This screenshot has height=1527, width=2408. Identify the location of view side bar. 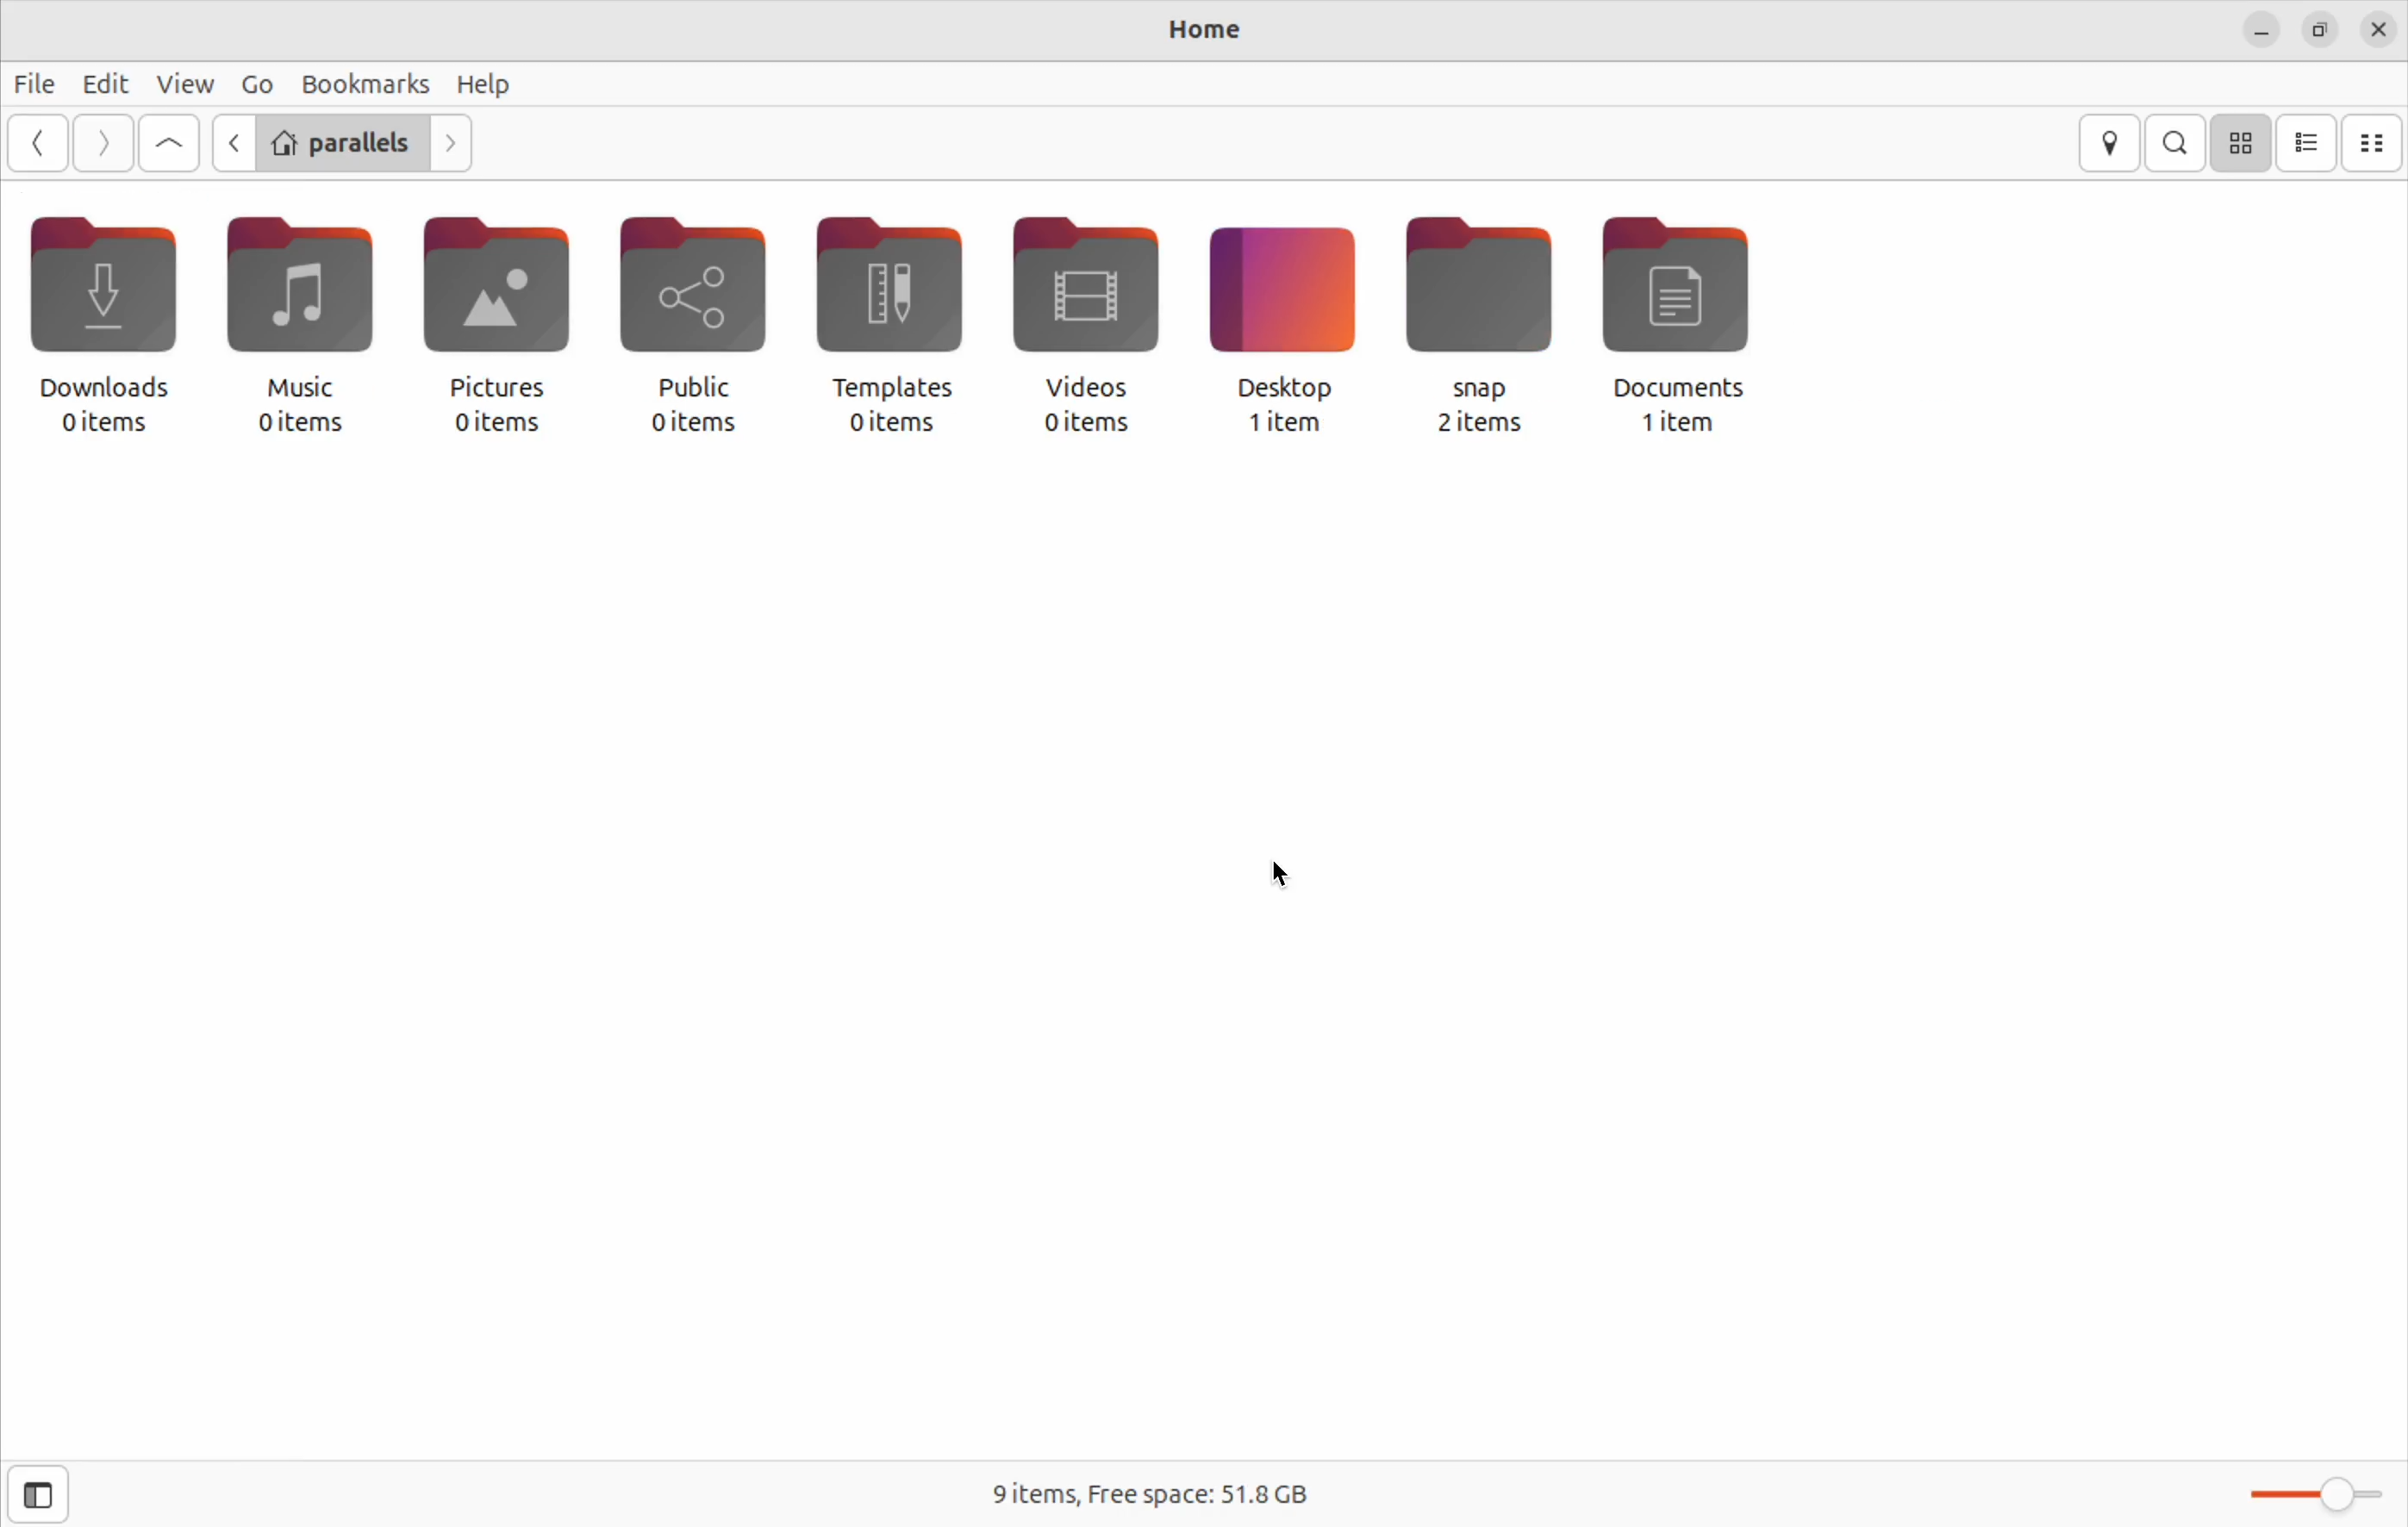
(36, 1492).